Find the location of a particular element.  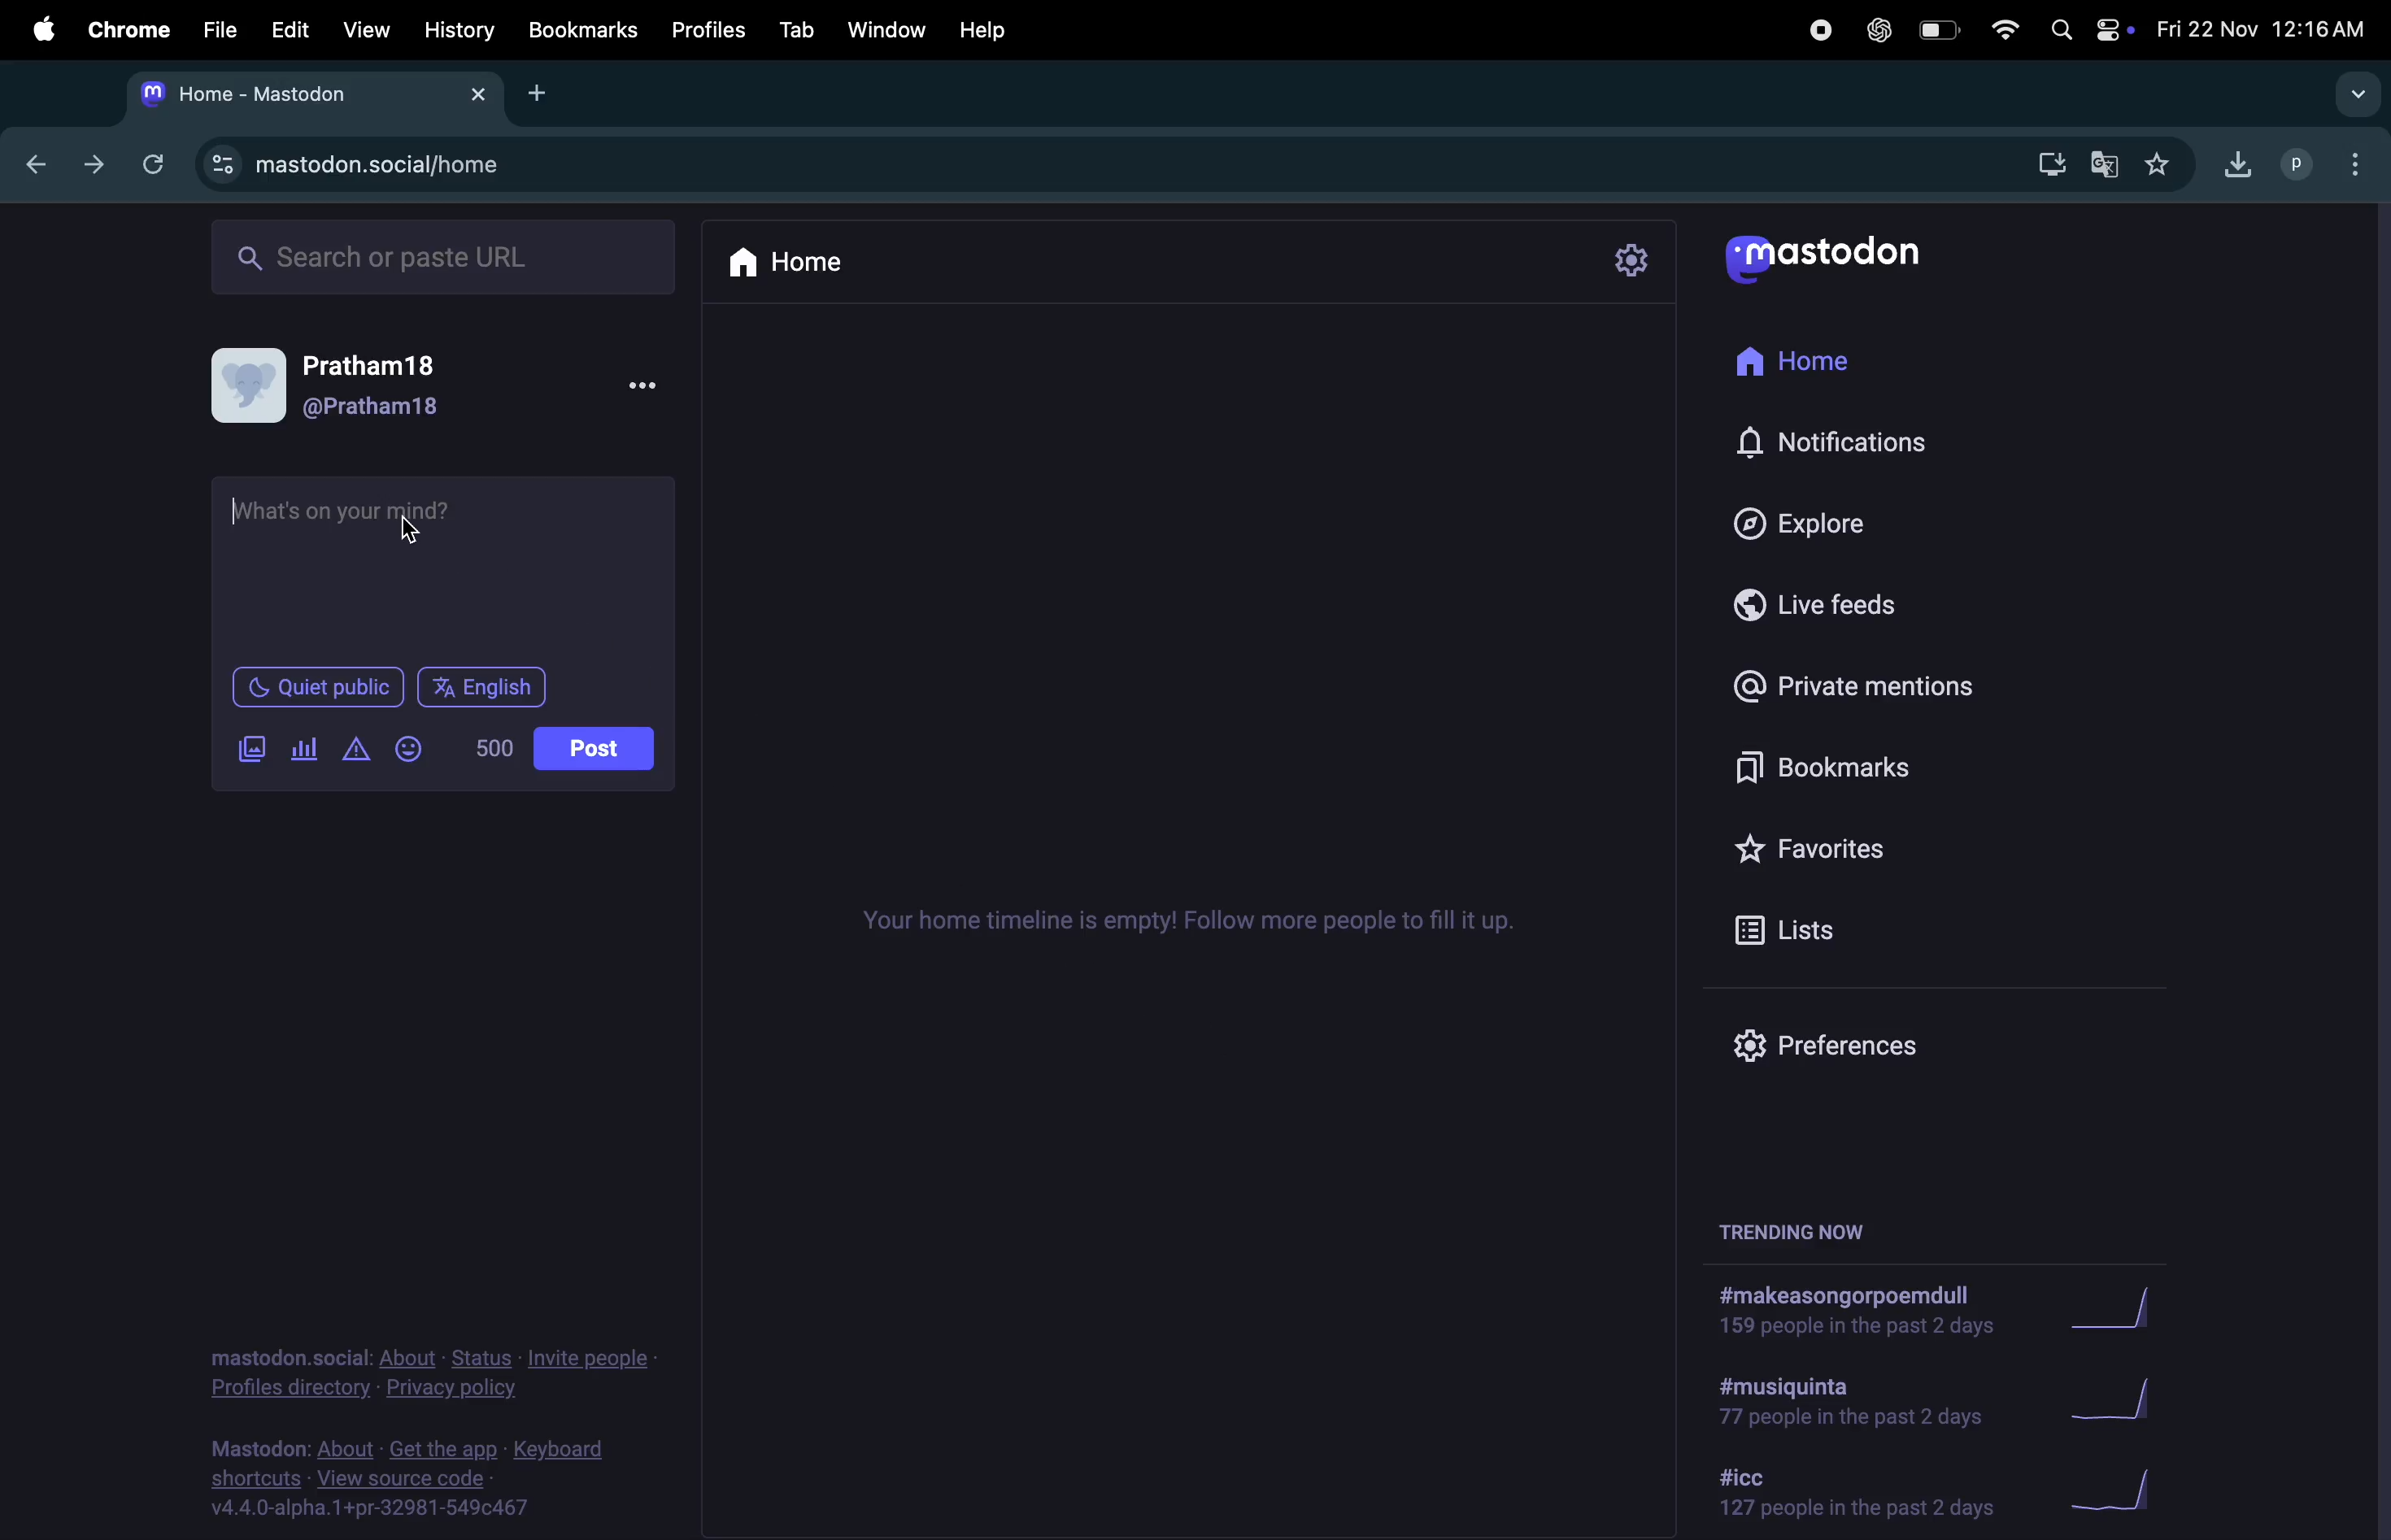

spotlight search is located at coordinates (2063, 33).